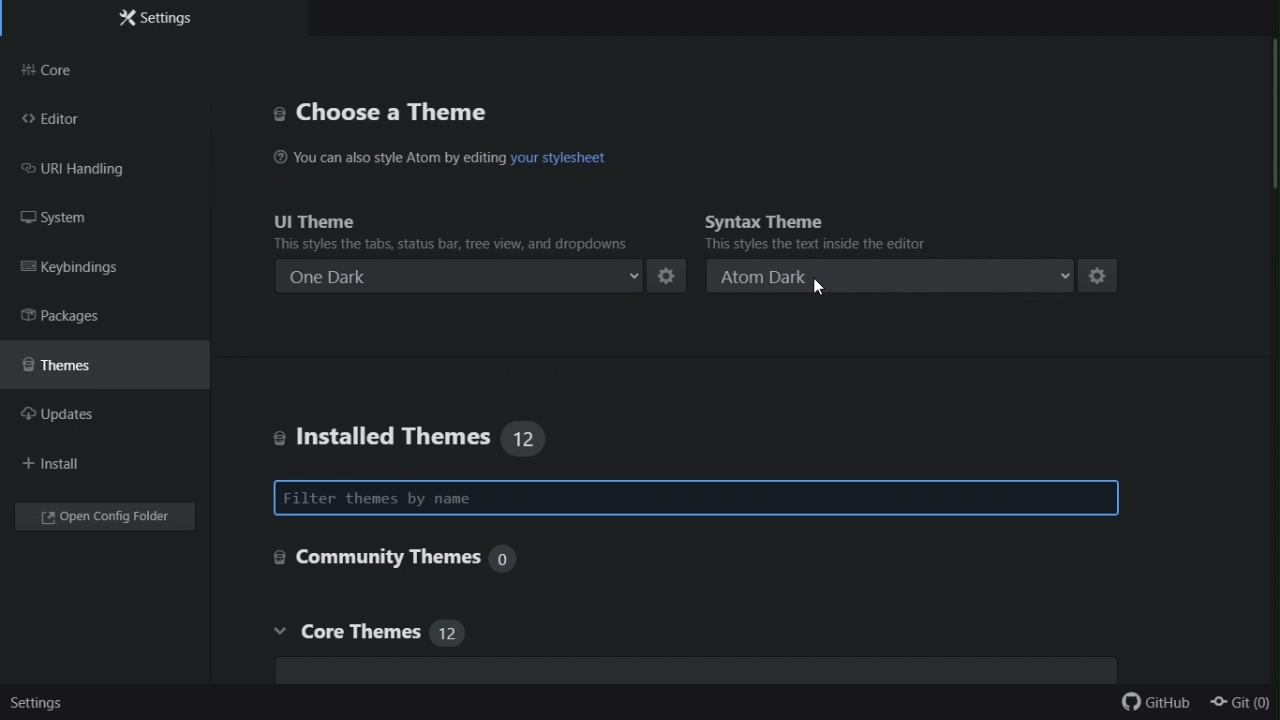  What do you see at coordinates (81, 419) in the screenshot?
I see `updates` at bounding box center [81, 419].